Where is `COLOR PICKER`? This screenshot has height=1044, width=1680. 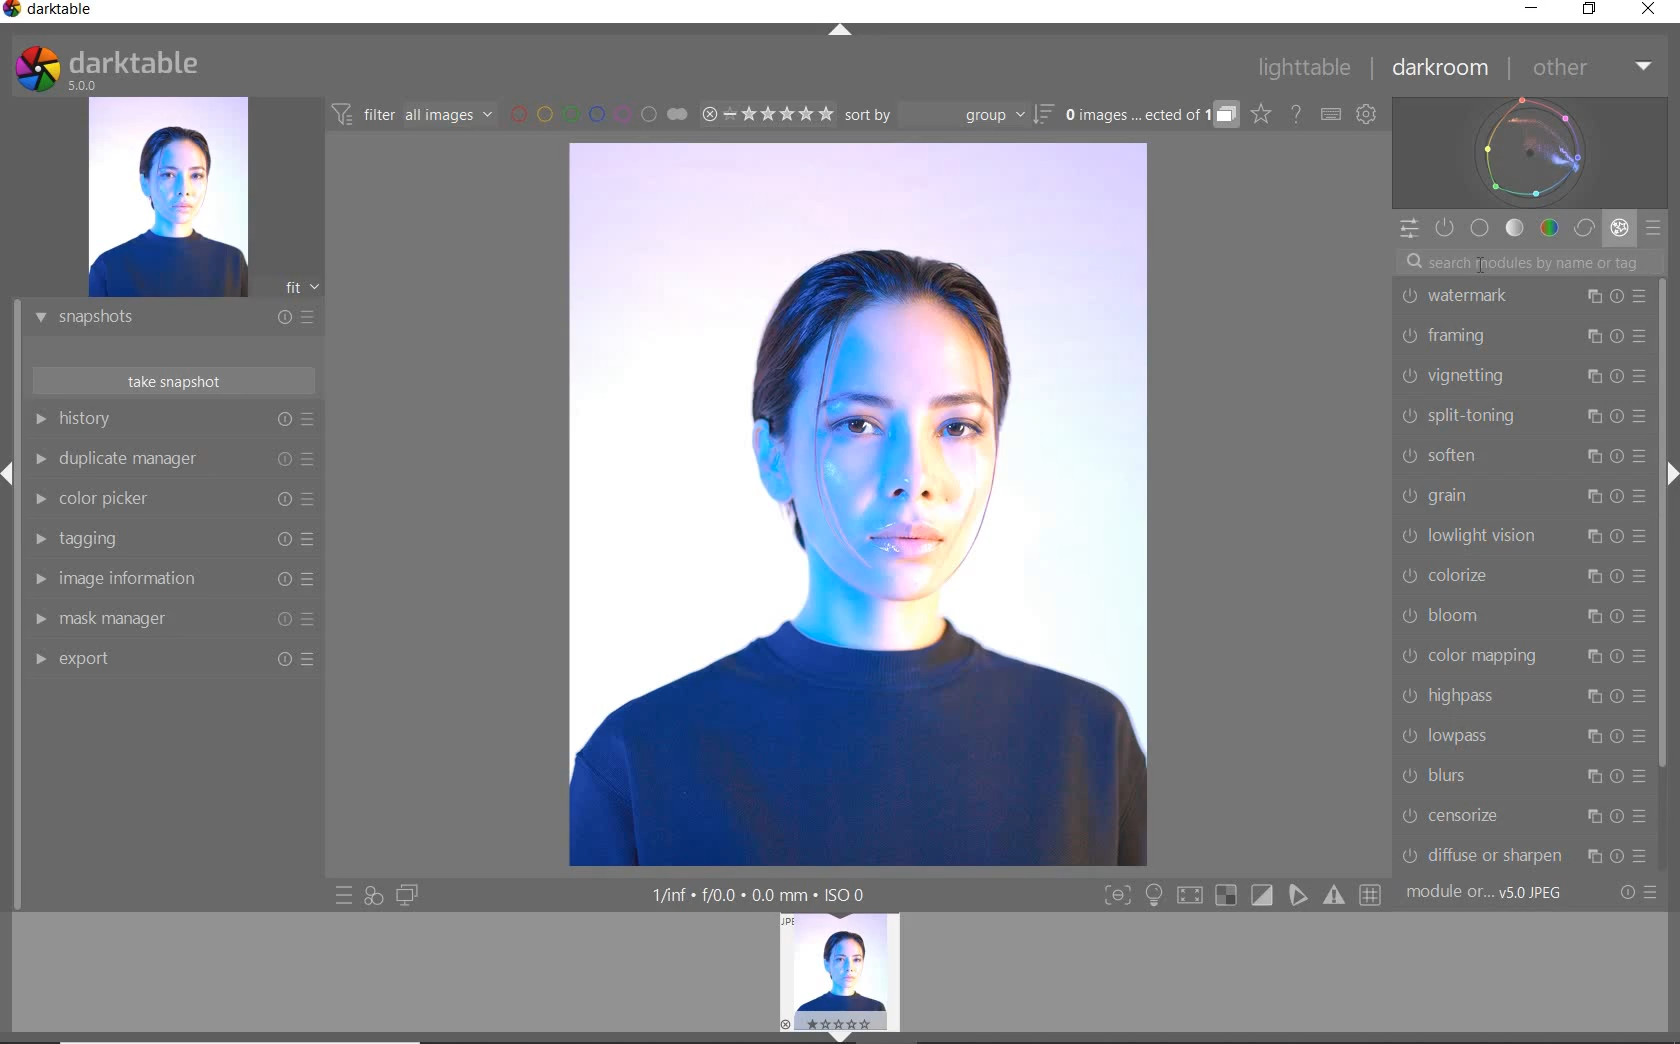 COLOR PICKER is located at coordinates (170, 500).